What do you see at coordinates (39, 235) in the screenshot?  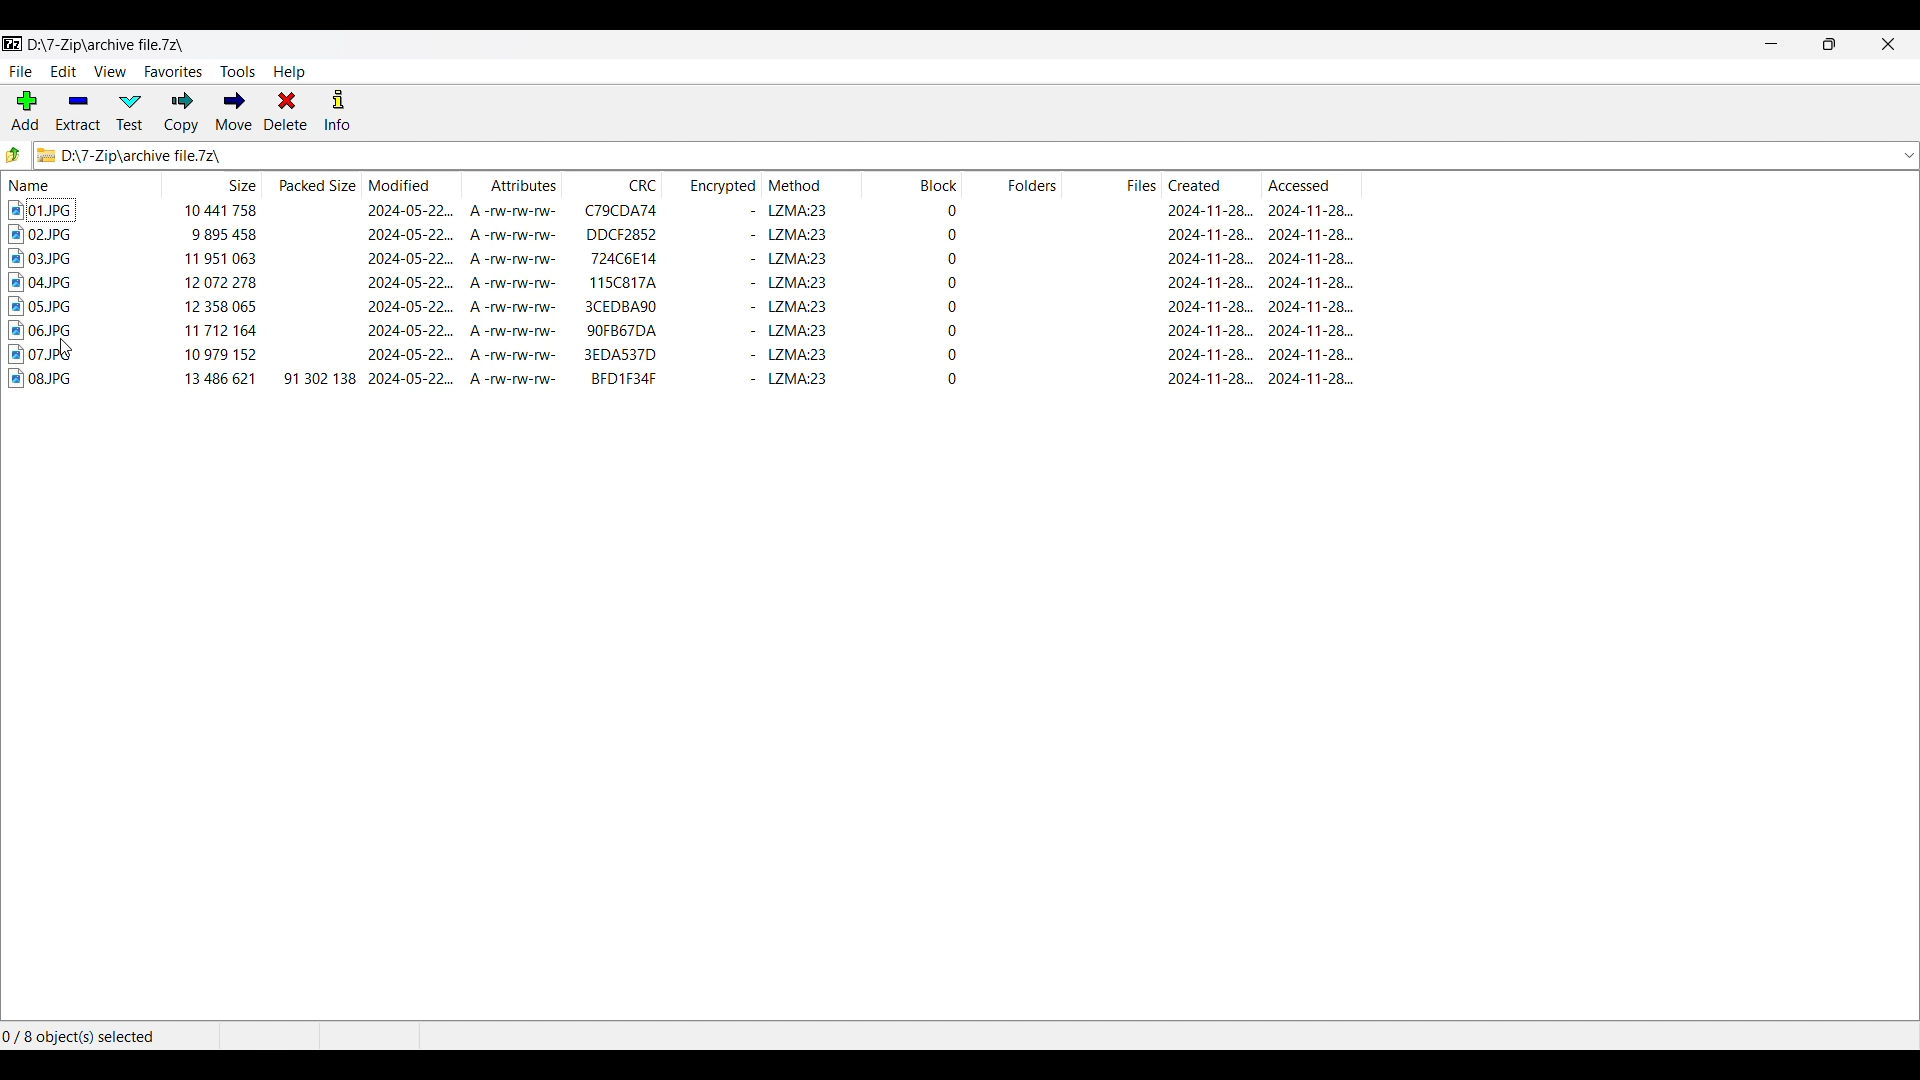 I see `image file` at bounding box center [39, 235].